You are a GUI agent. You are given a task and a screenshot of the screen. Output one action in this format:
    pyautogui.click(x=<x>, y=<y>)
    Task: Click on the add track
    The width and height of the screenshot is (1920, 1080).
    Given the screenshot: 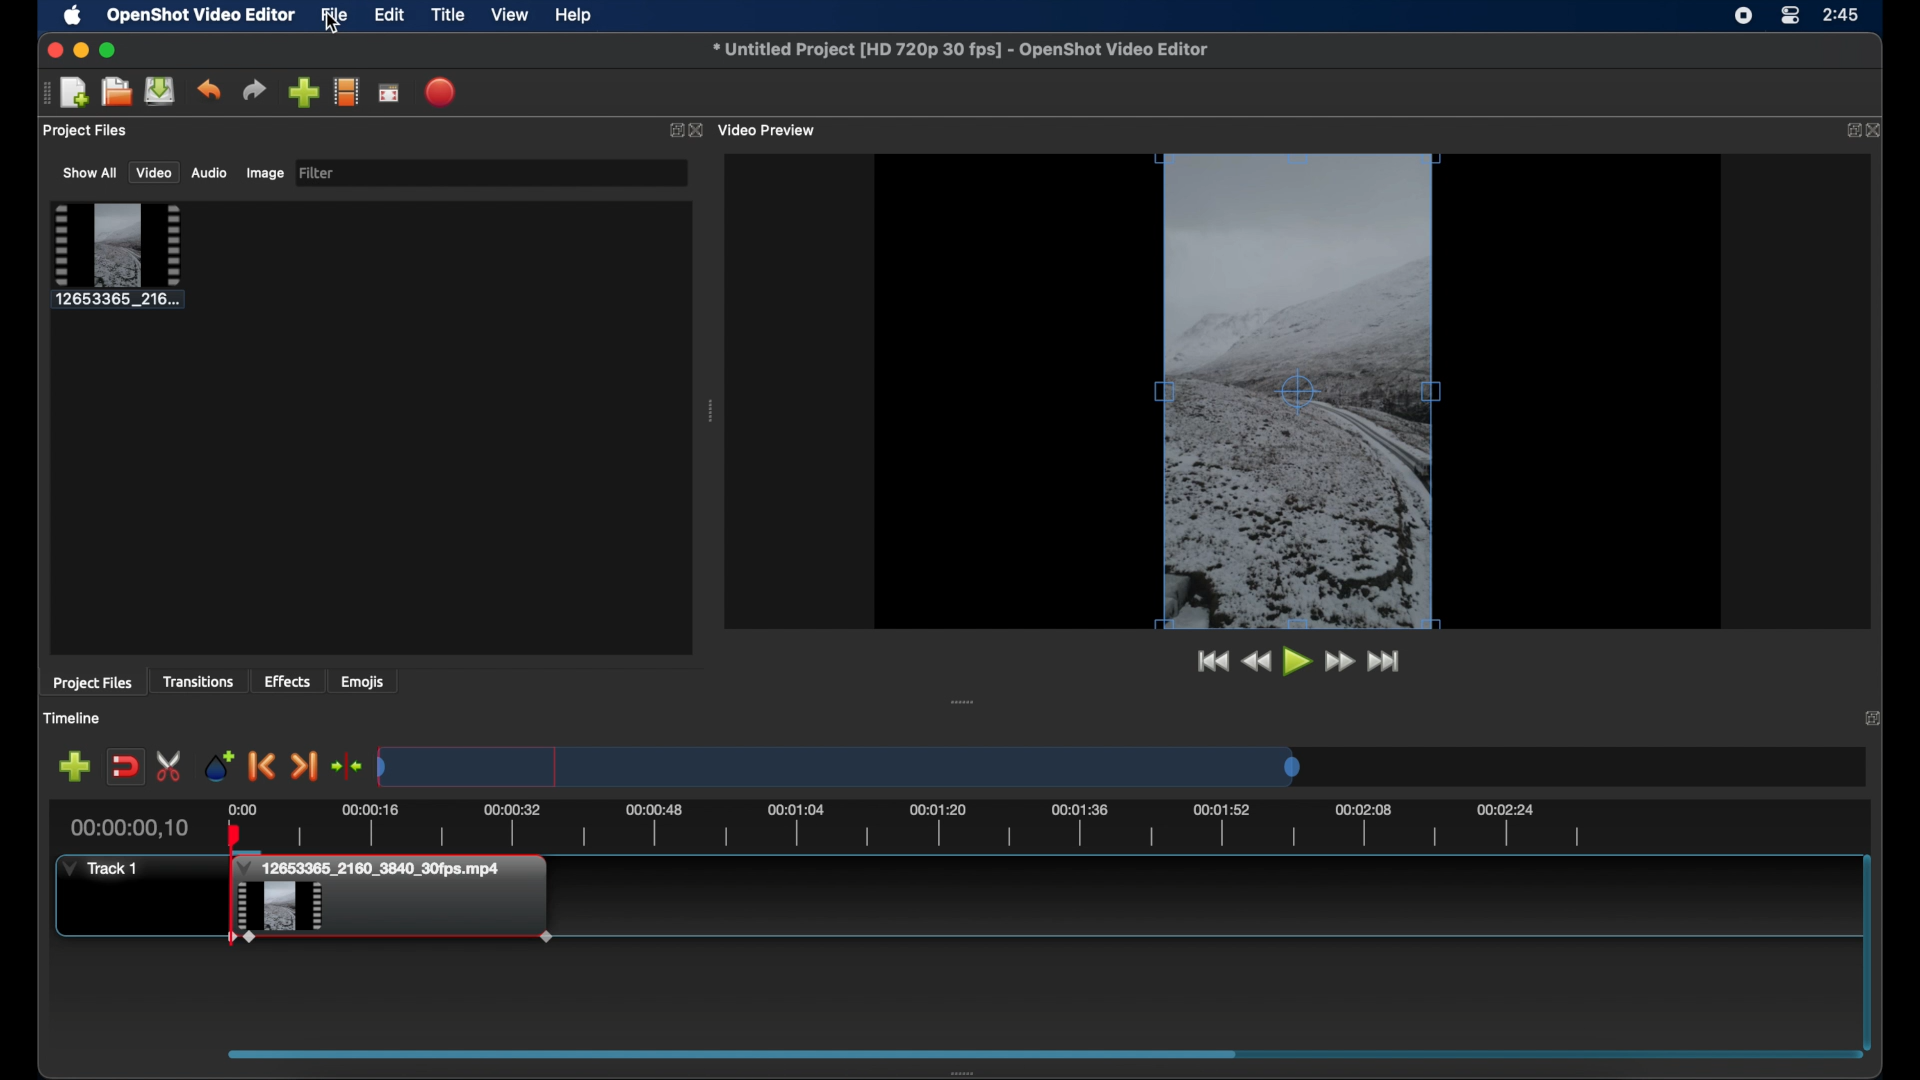 What is the action you would take?
    pyautogui.click(x=74, y=767)
    